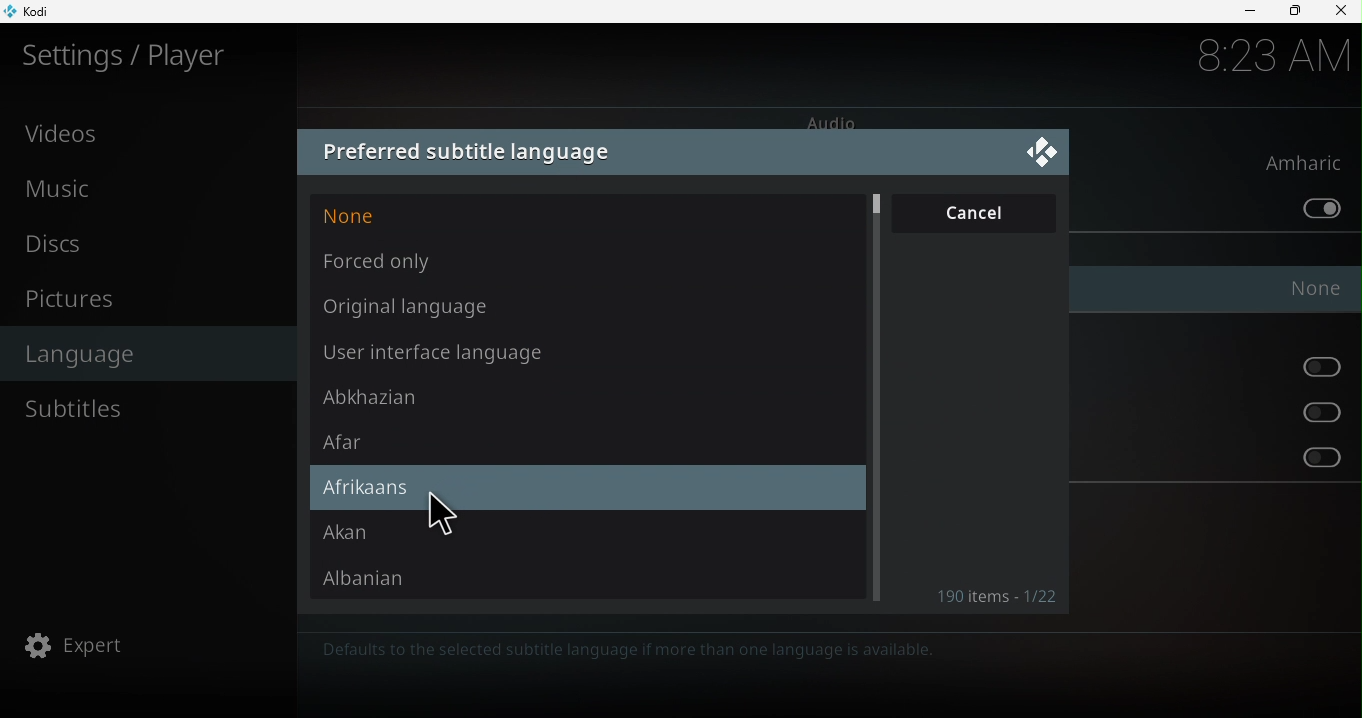  Describe the element at coordinates (578, 353) in the screenshot. I see `User interface language` at that location.